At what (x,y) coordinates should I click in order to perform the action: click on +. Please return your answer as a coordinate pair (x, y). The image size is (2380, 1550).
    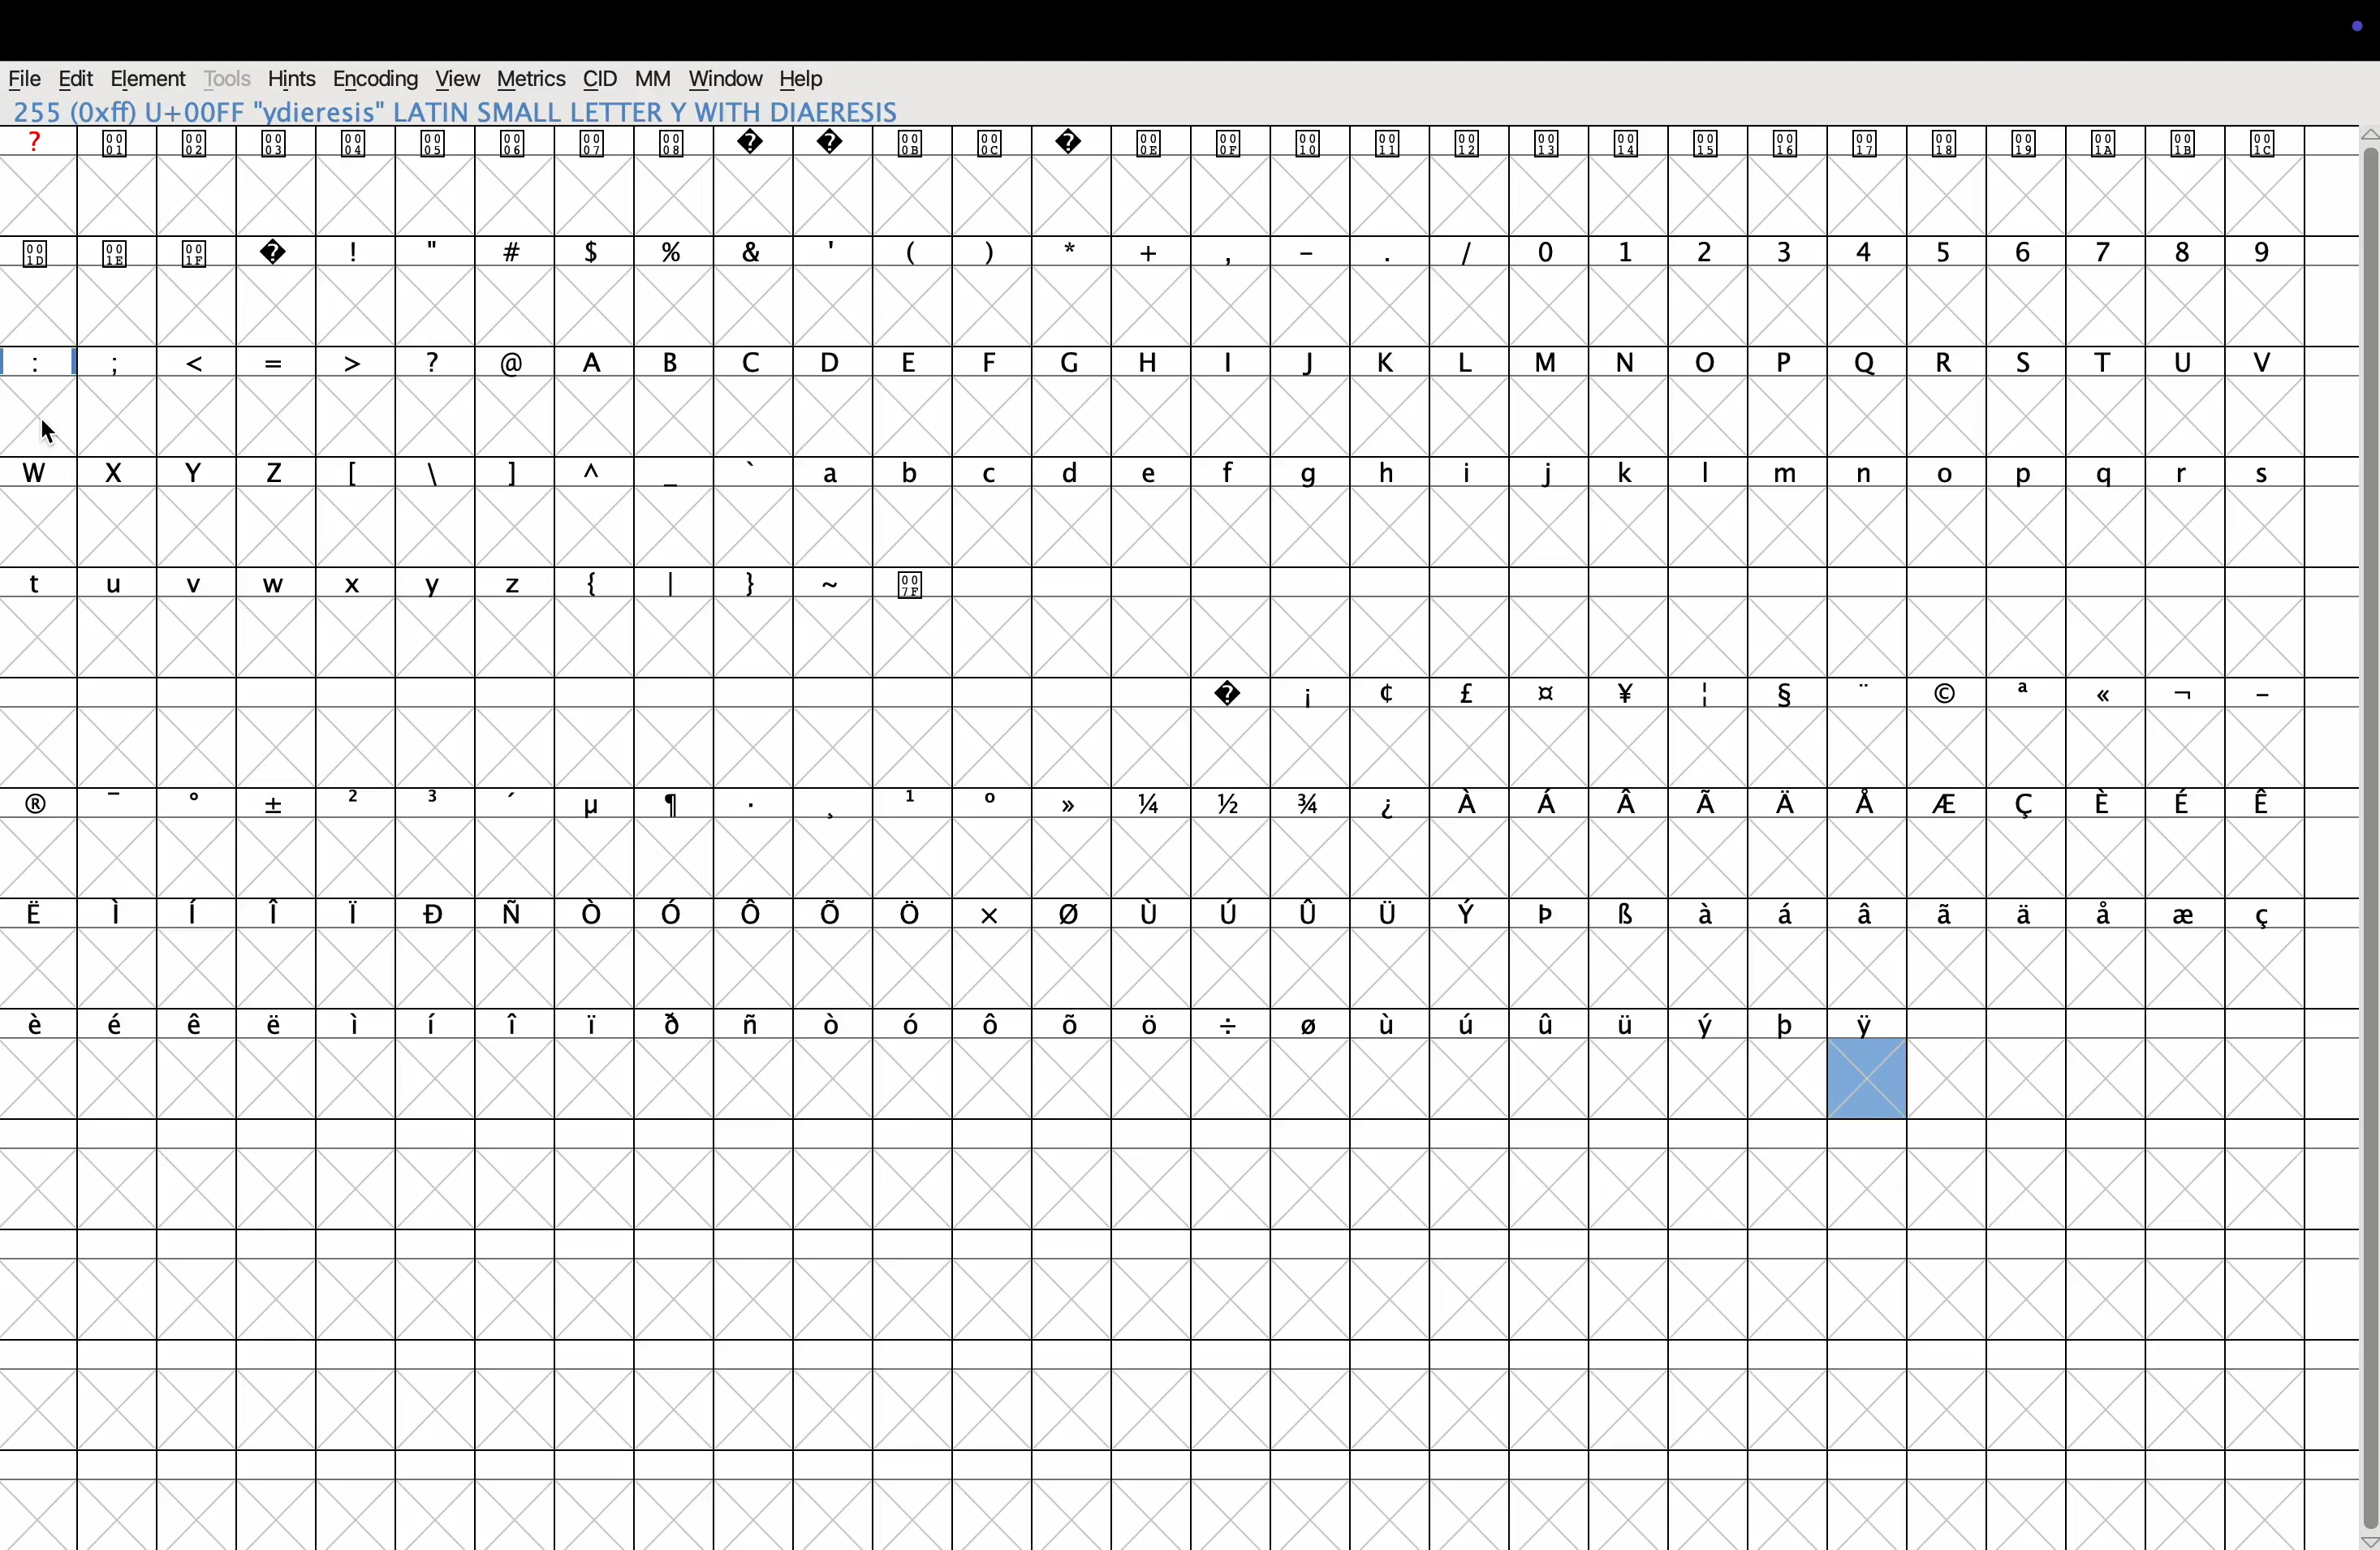
    Looking at the image, I should click on (1153, 291).